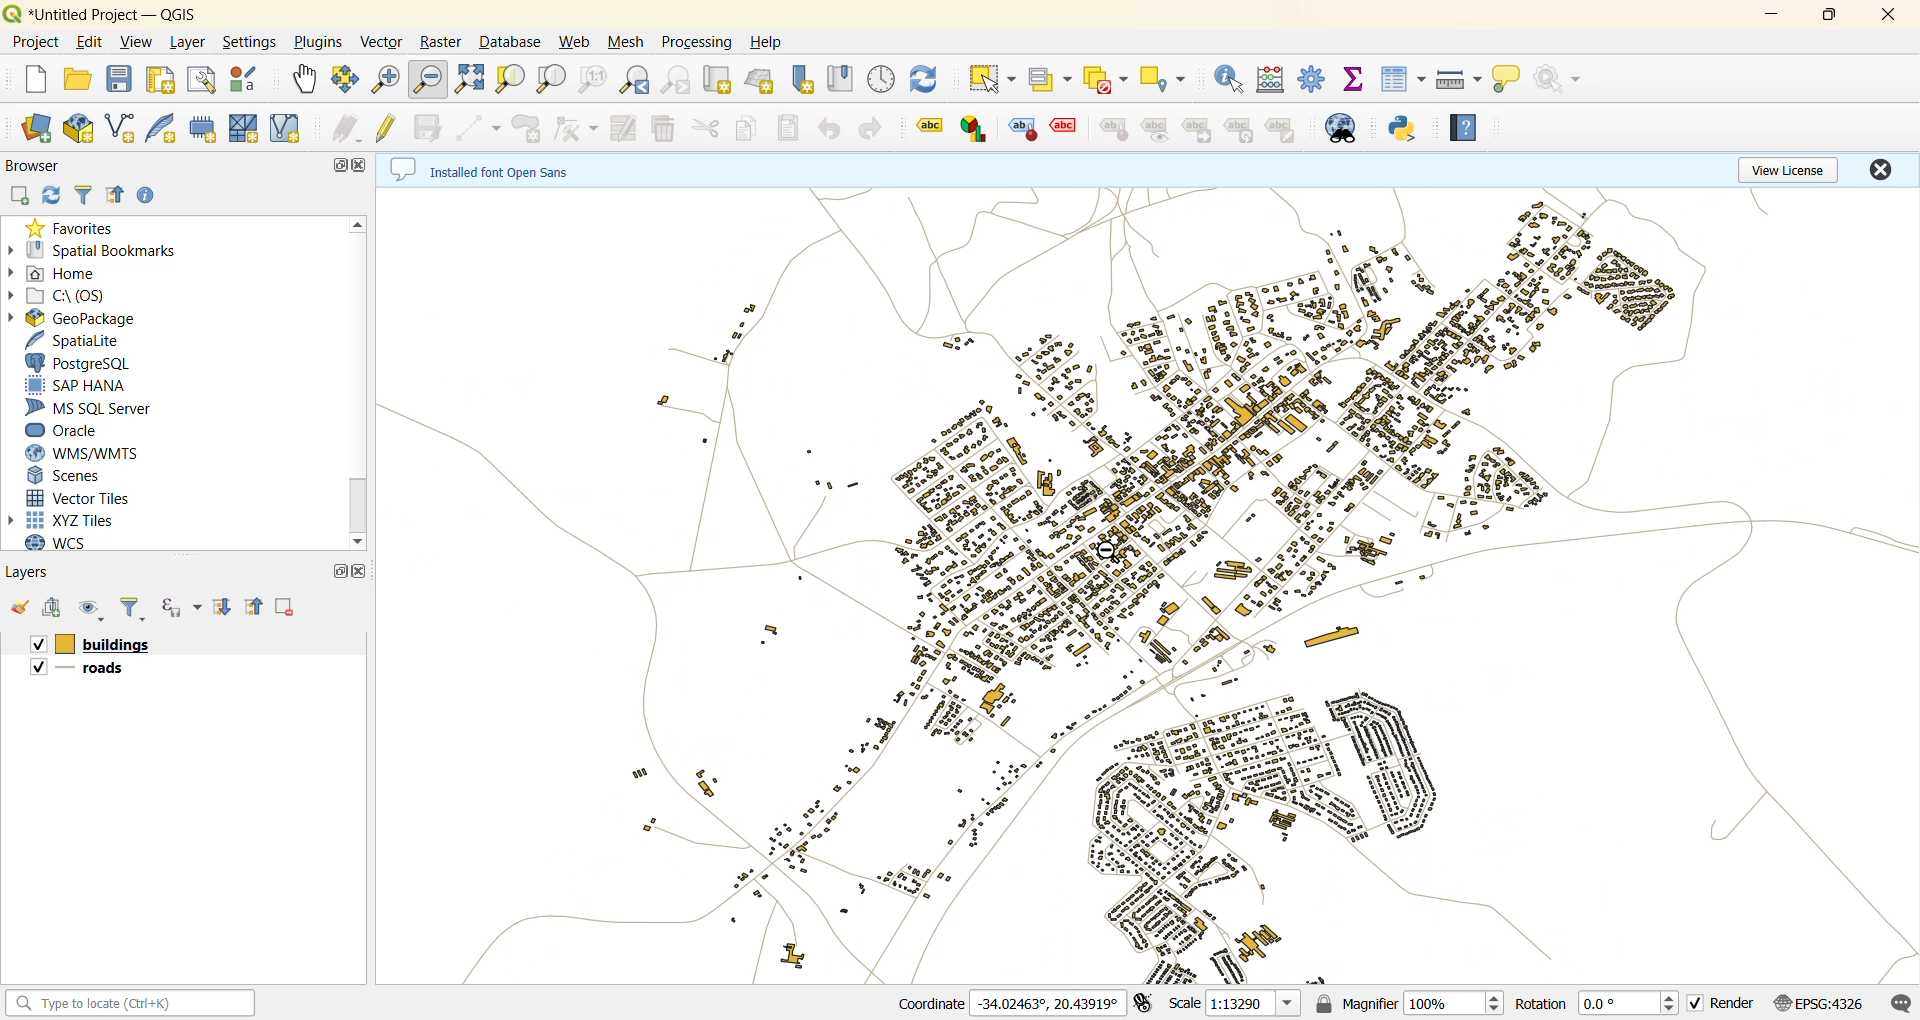  Describe the element at coordinates (1113, 555) in the screenshot. I see `cursor` at that location.